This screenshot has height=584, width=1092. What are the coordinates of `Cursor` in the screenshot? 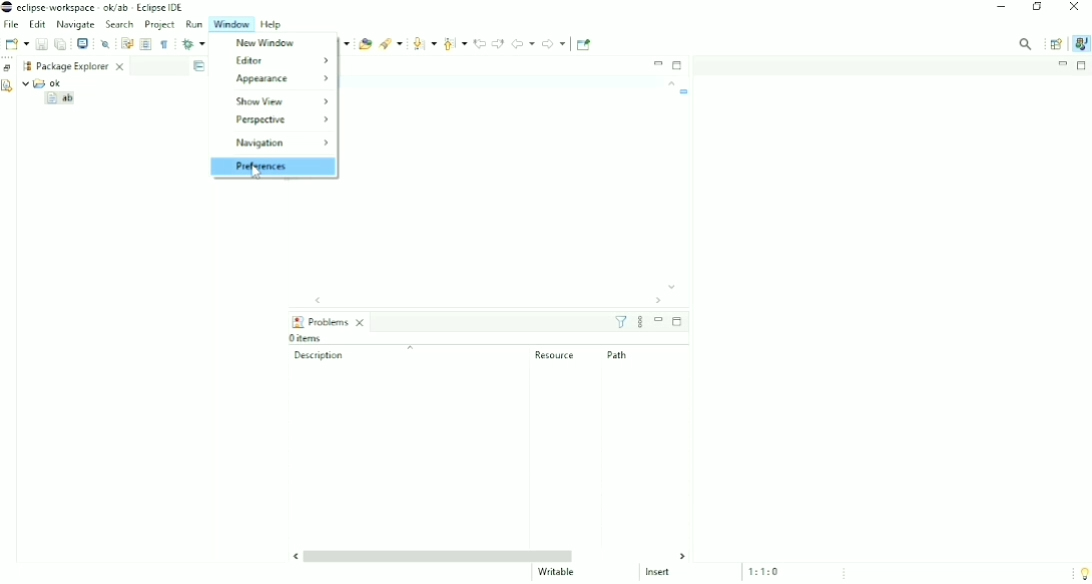 It's located at (256, 171).